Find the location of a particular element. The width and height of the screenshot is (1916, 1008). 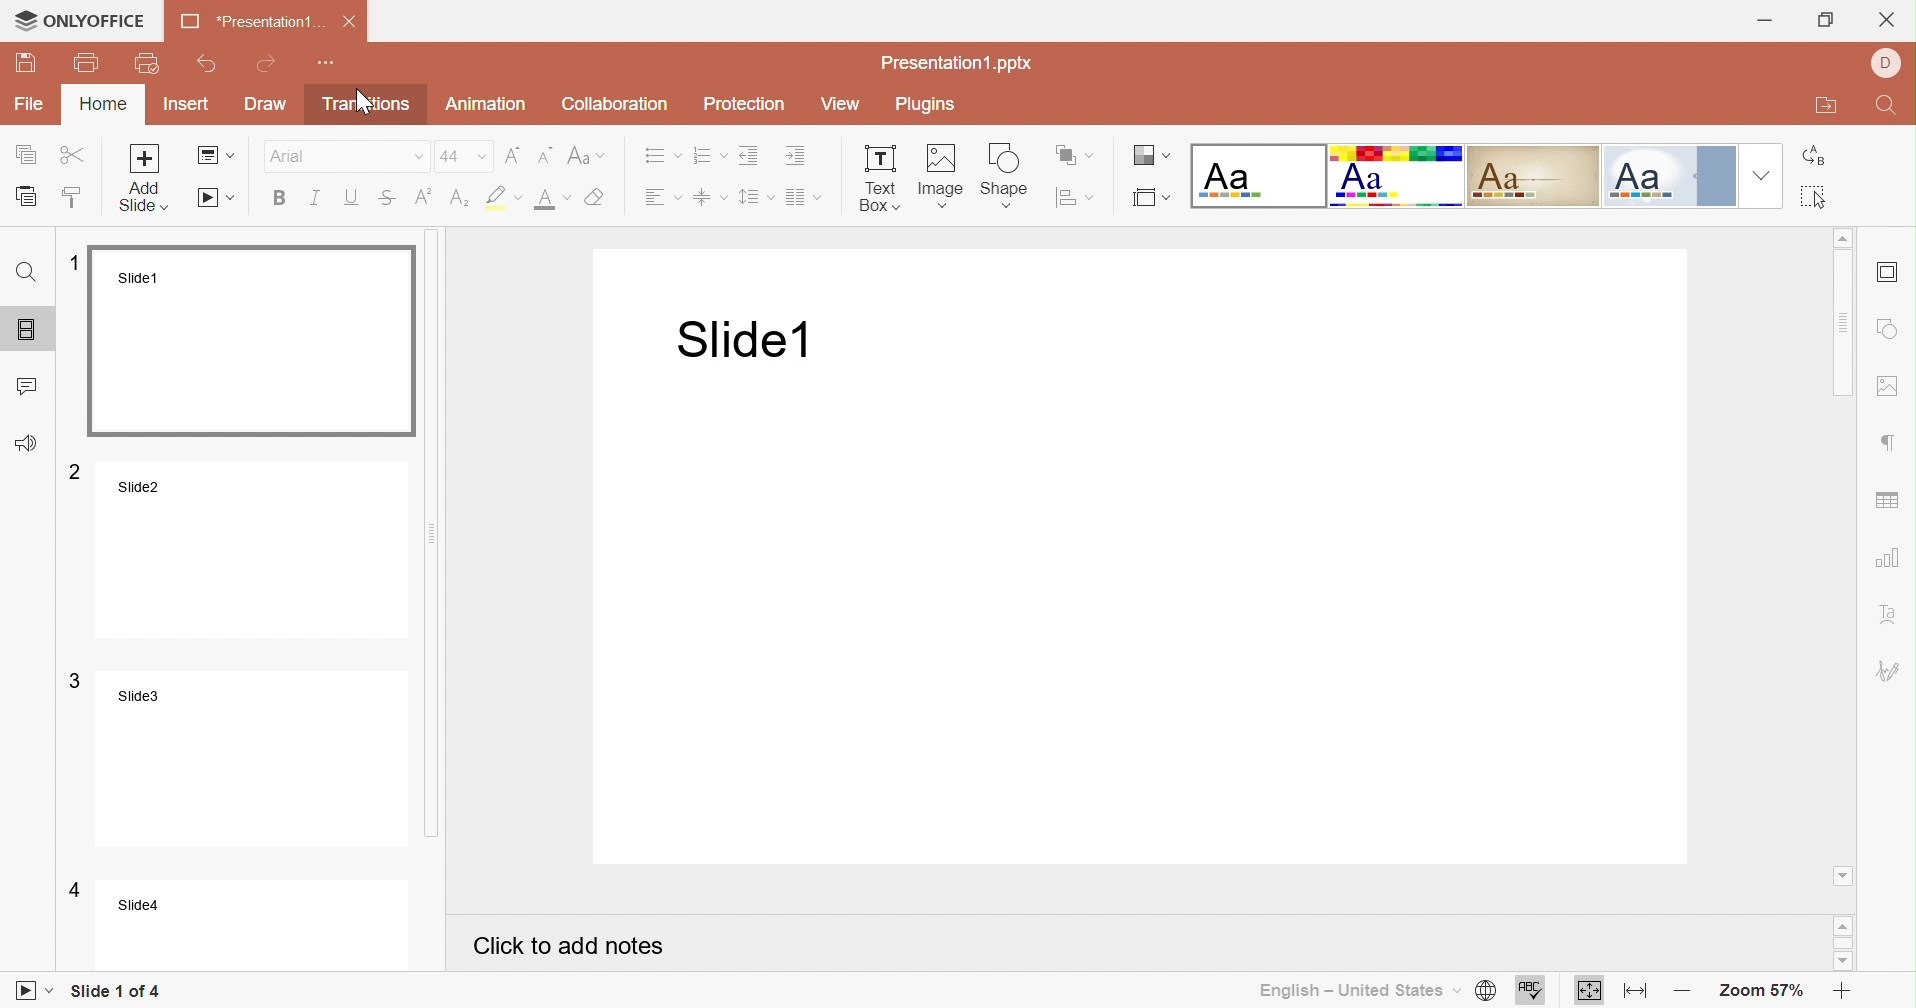

Increase indent is located at coordinates (793, 154).